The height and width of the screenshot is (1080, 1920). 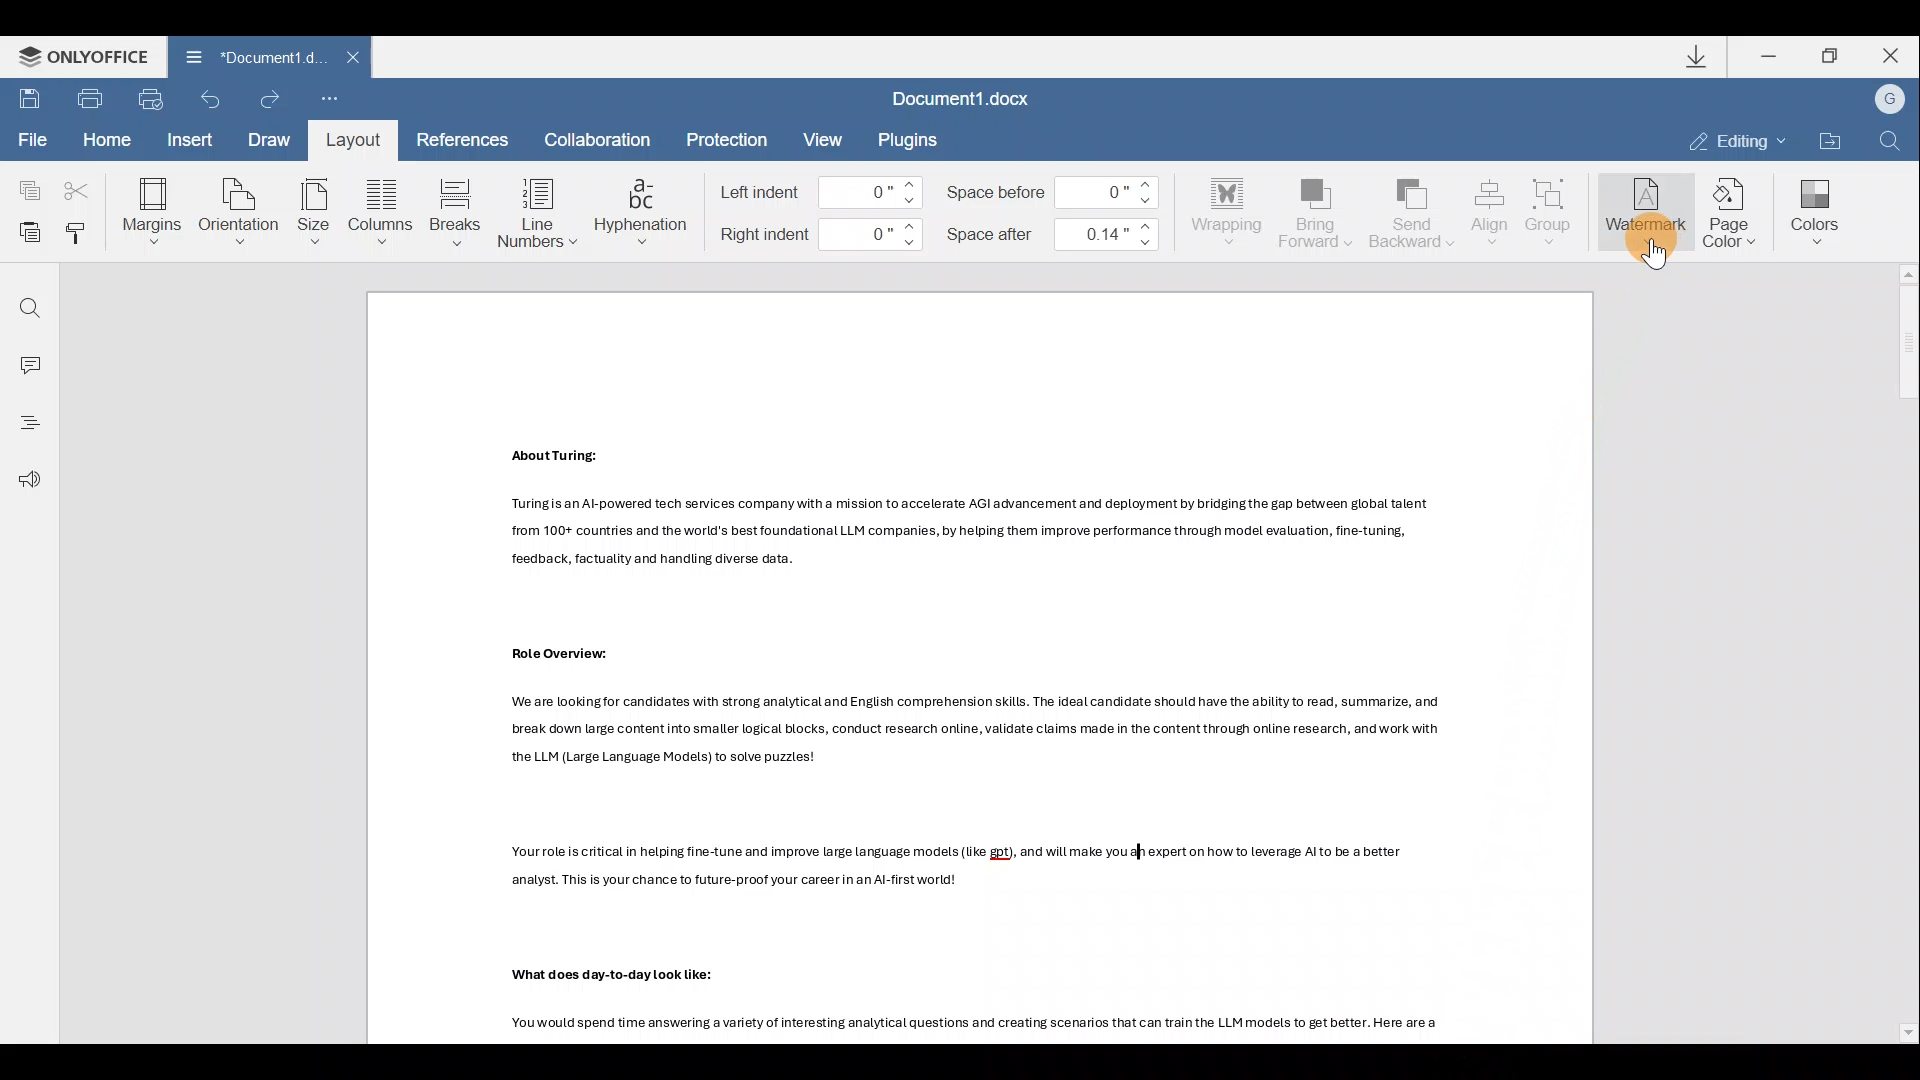 I want to click on Close, so click(x=358, y=57).